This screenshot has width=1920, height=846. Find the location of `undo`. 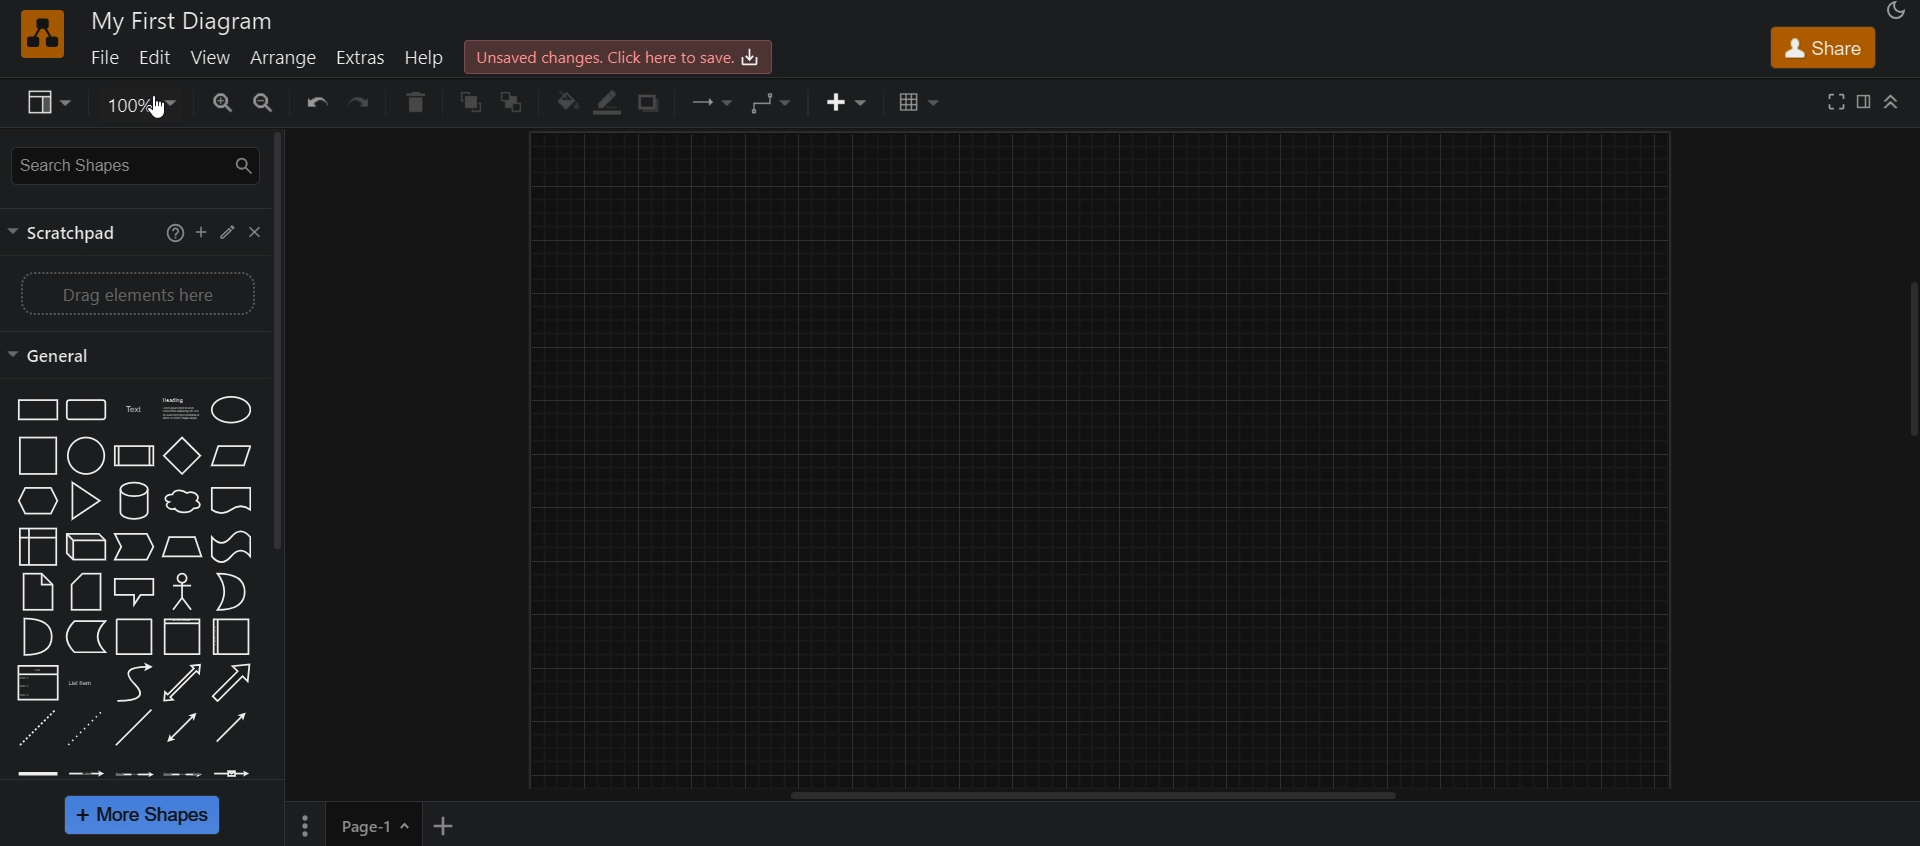

undo is located at coordinates (316, 103).